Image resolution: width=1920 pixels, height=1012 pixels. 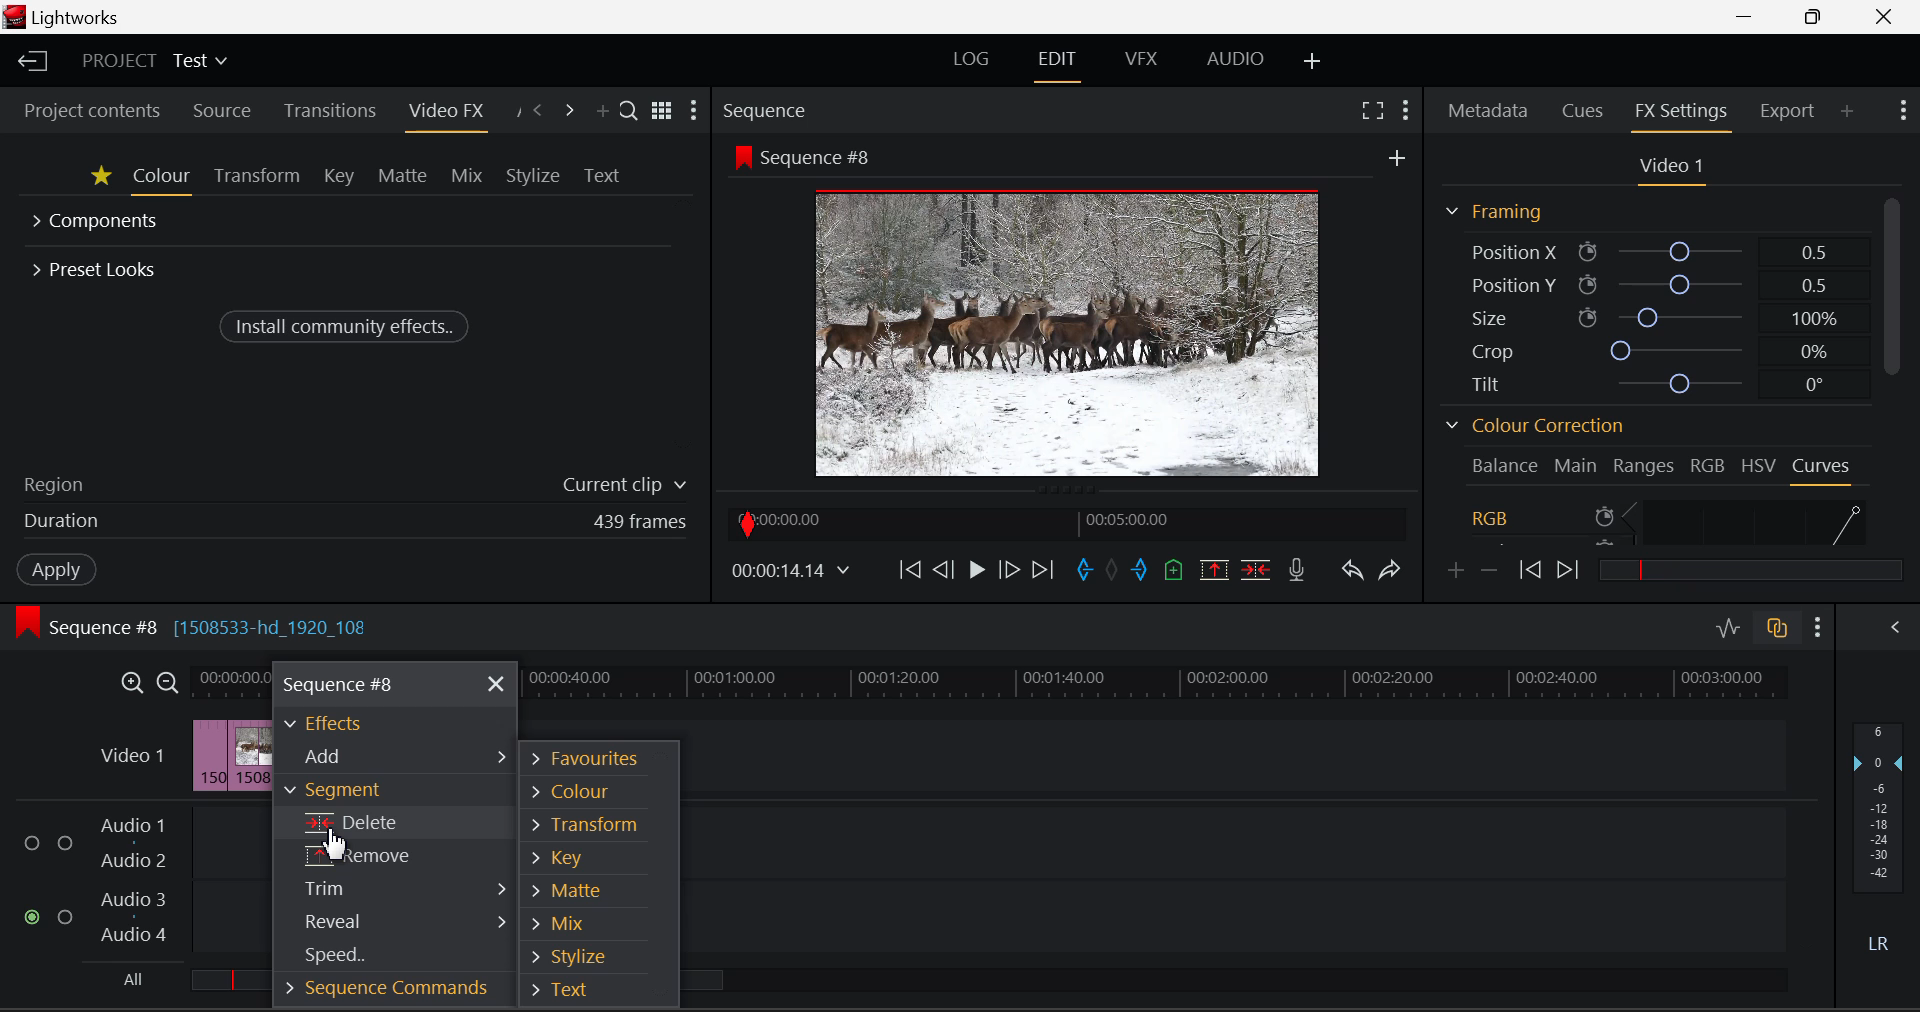 I want to click on all, so click(x=146, y=982).